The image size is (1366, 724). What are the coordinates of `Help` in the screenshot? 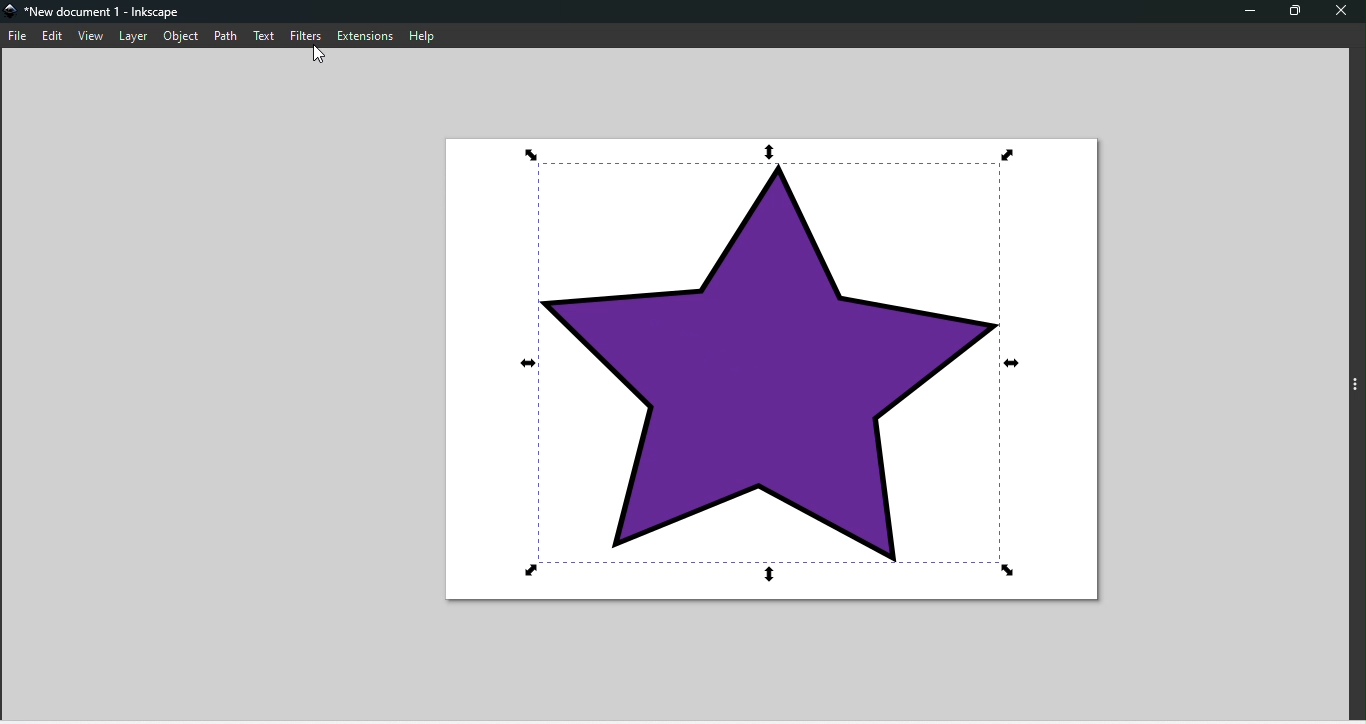 It's located at (424, 35).